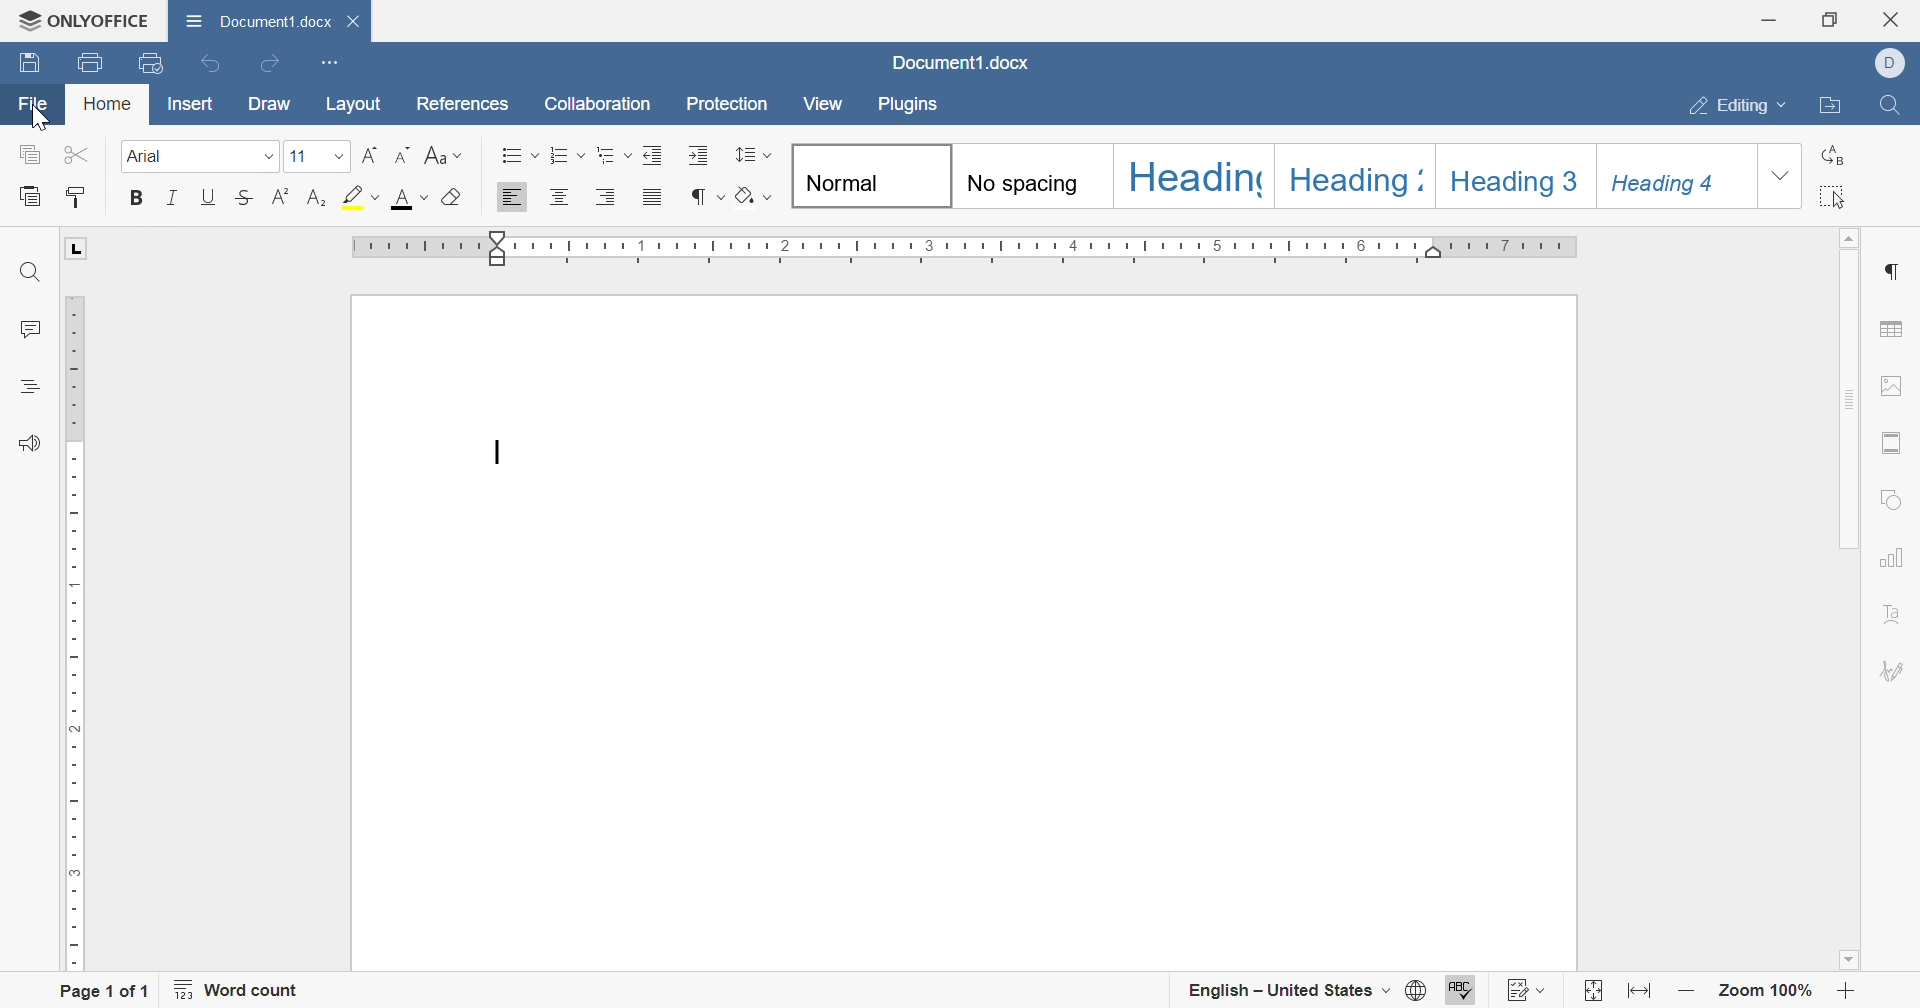 The width and height of the screenshot is (1920, 1008). Describe the element at coordinates (314, 199) in the screenshot. I see `subscript` at that location.